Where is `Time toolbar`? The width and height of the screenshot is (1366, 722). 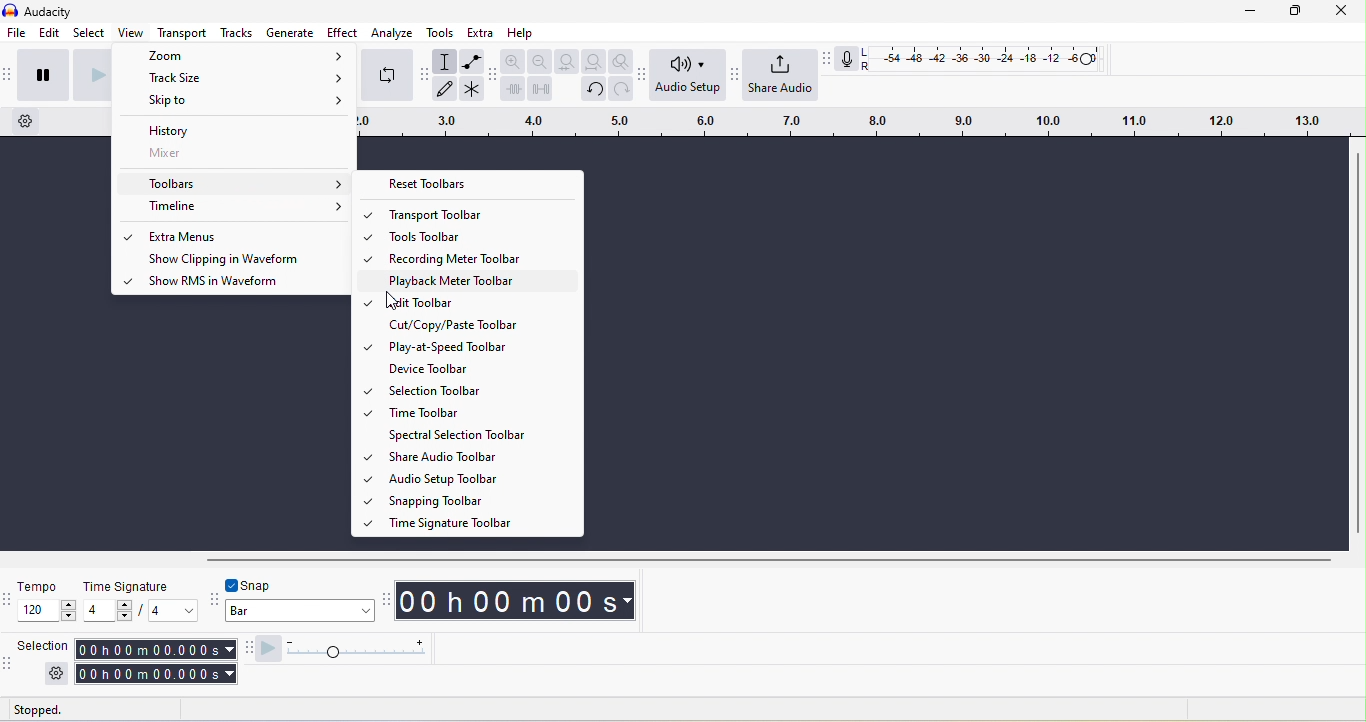 Time toolbar is located at coordinates (478, 412).